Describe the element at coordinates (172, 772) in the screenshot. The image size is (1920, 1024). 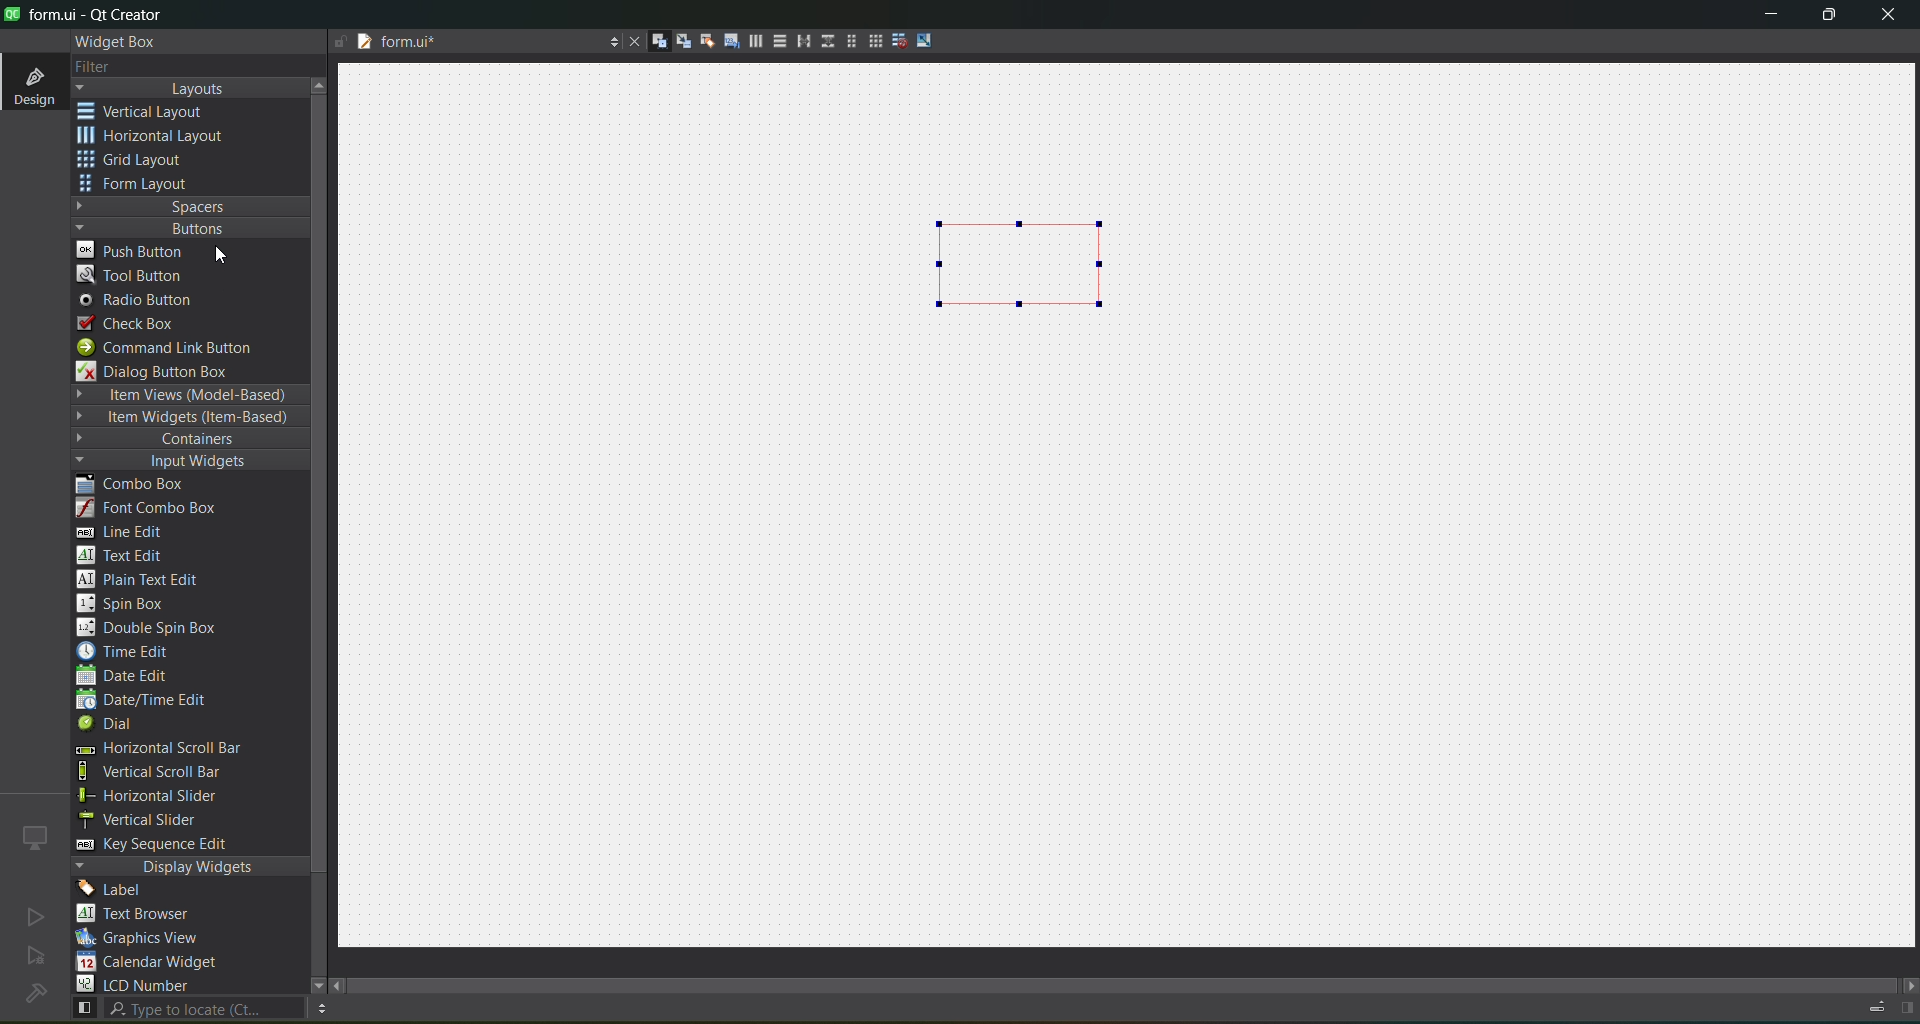
I see `vertical scroll bar` at that location.